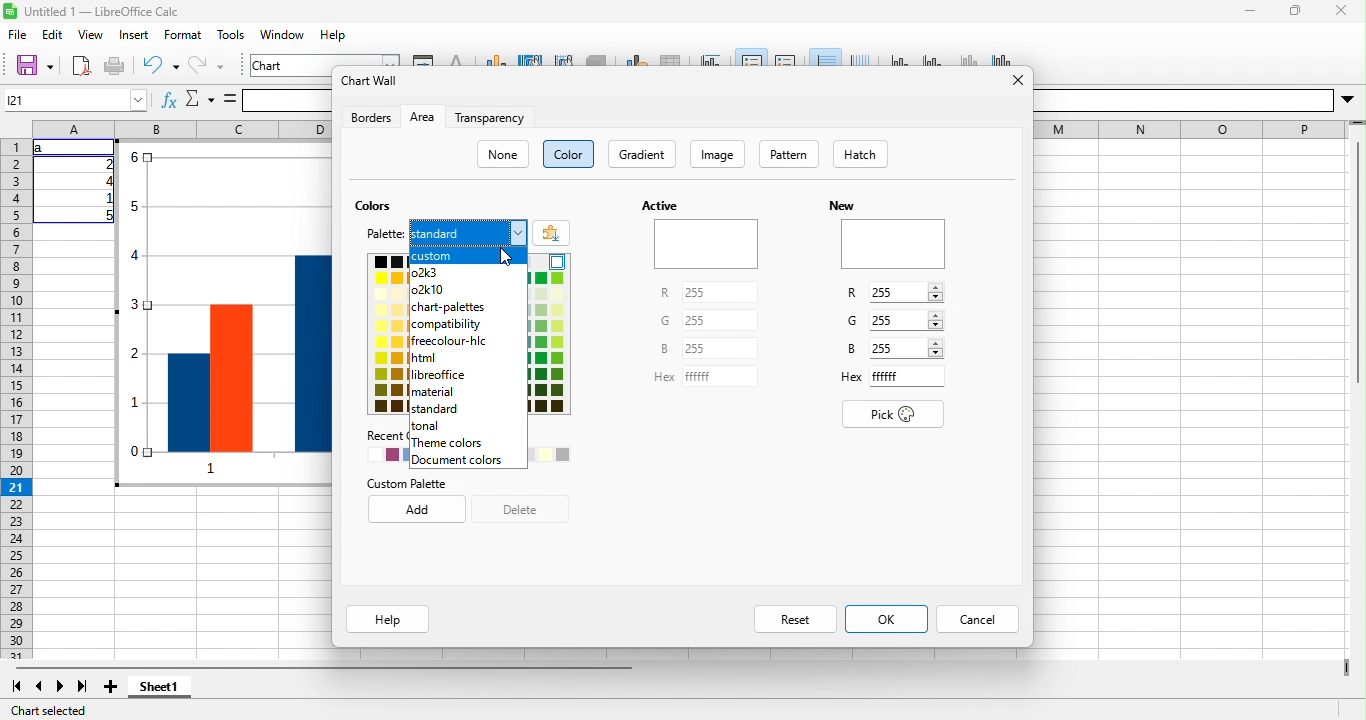  What do you see at coordinates (1347, 100) in the screenshot?
I see `More options` at bounding box center [1347, 100].